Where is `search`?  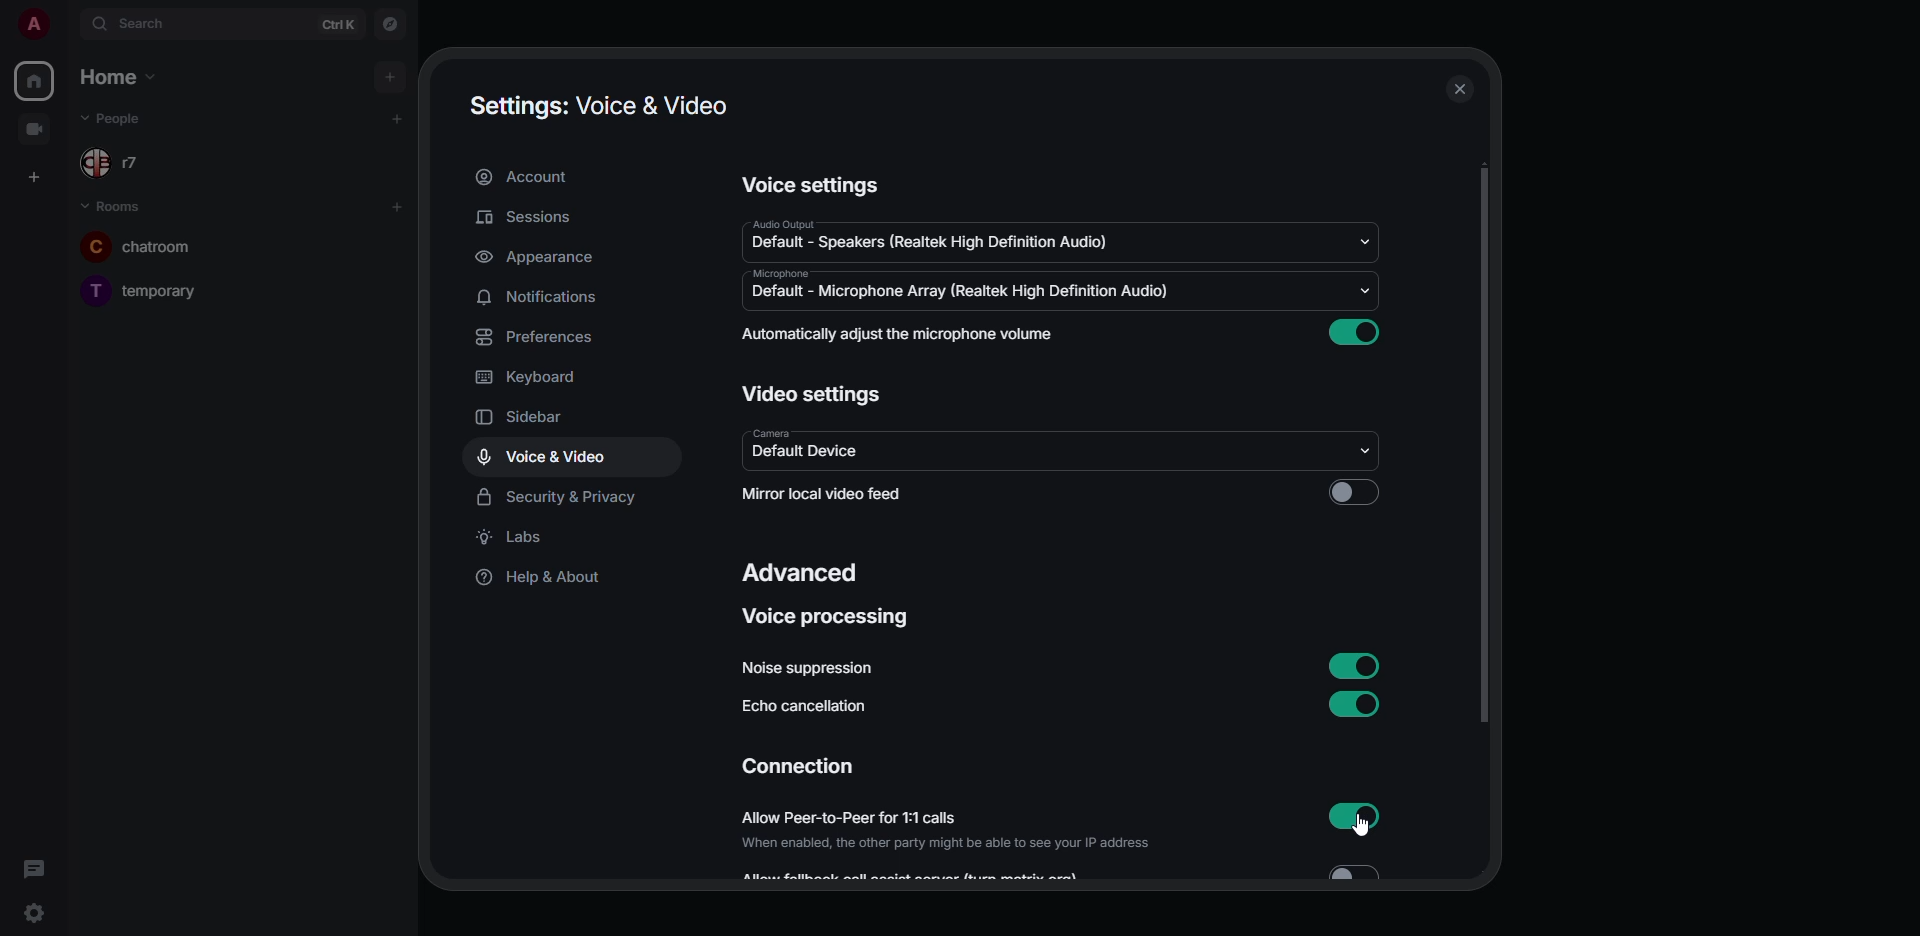 search is located at coordinates (156, 23).